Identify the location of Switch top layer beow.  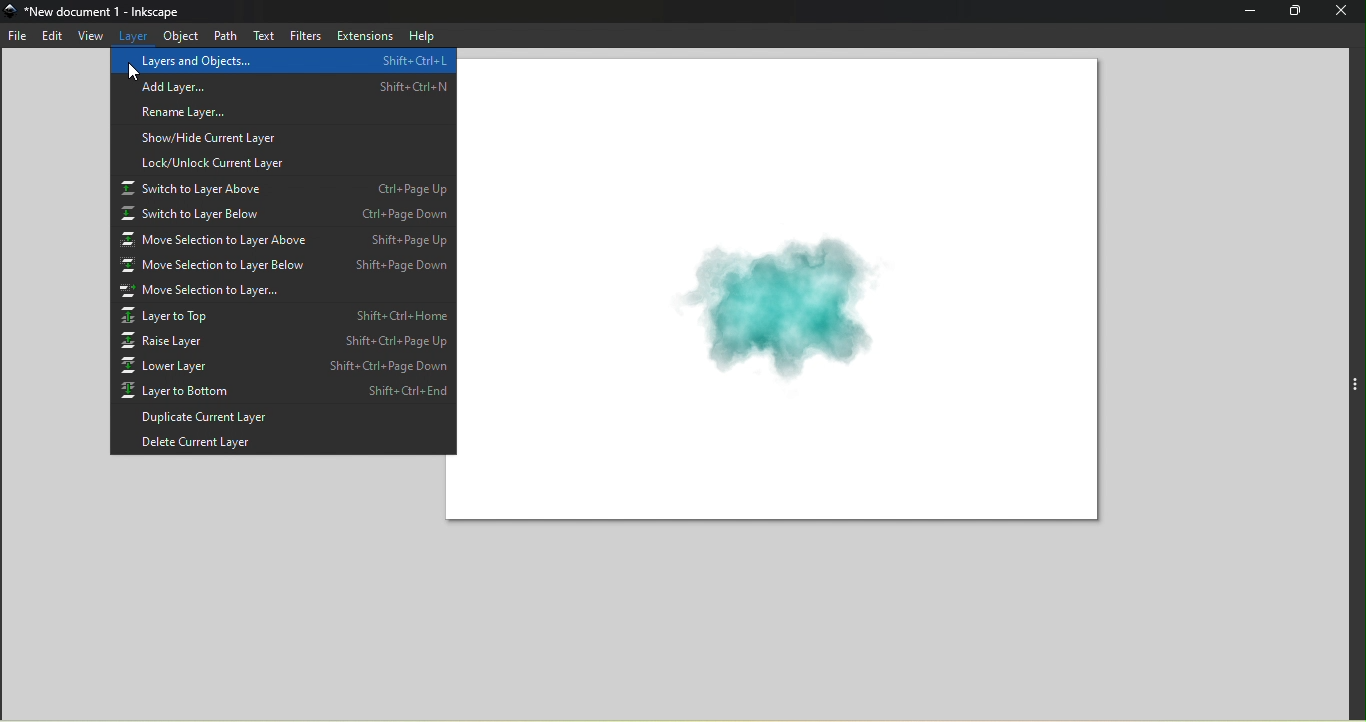
(283, 215).